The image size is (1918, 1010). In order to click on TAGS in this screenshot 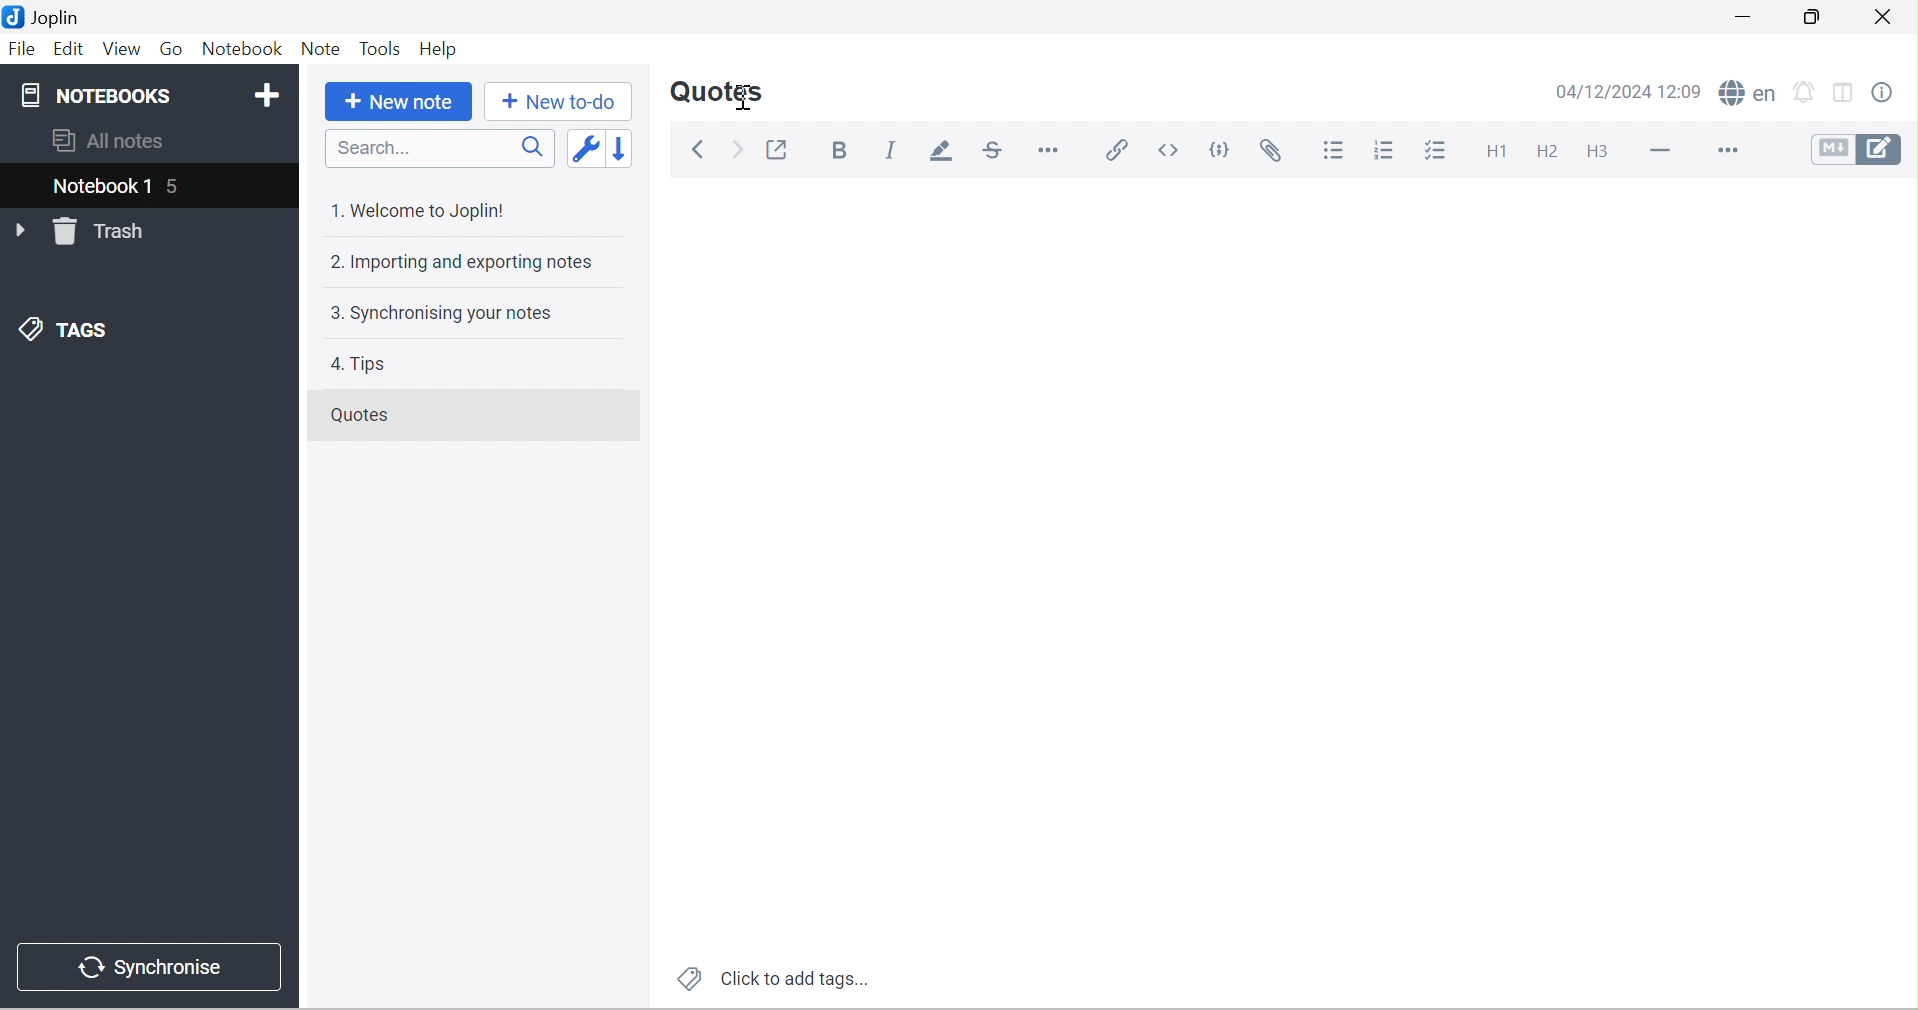, I will do `click(68, 329)`.